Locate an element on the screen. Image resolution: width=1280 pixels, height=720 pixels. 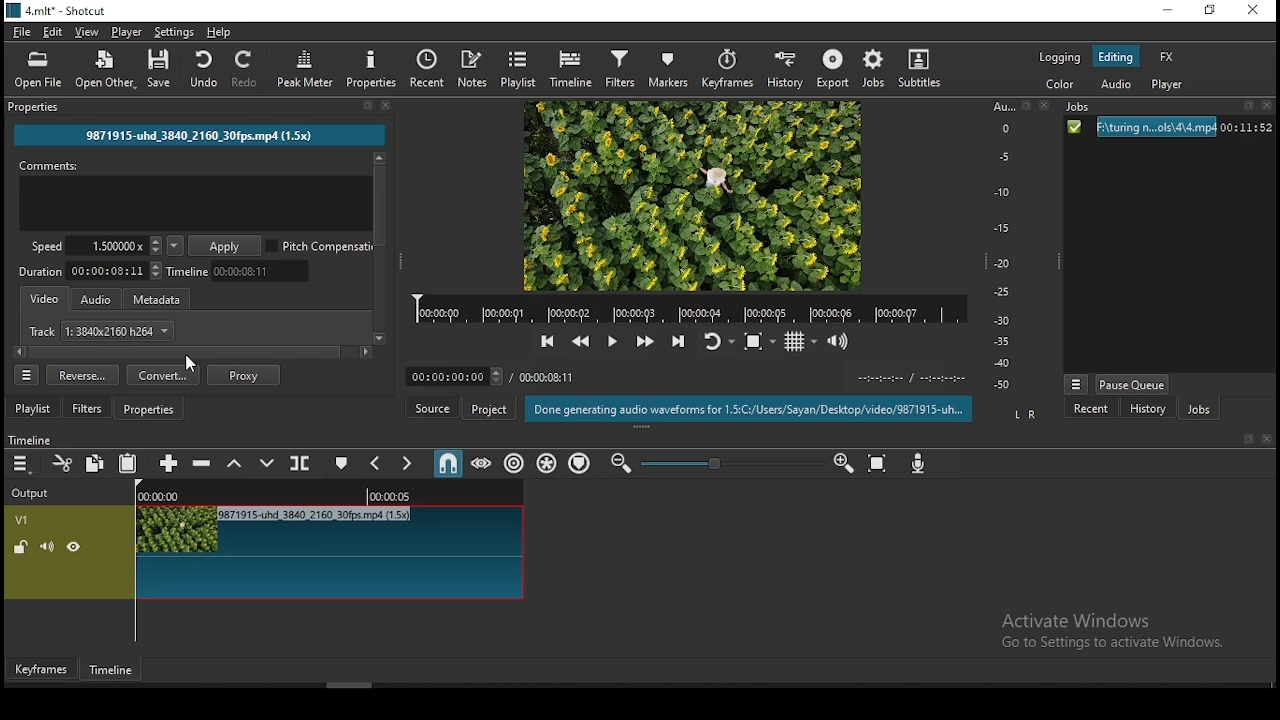
bookmark is located at coordinates (1027, 107).